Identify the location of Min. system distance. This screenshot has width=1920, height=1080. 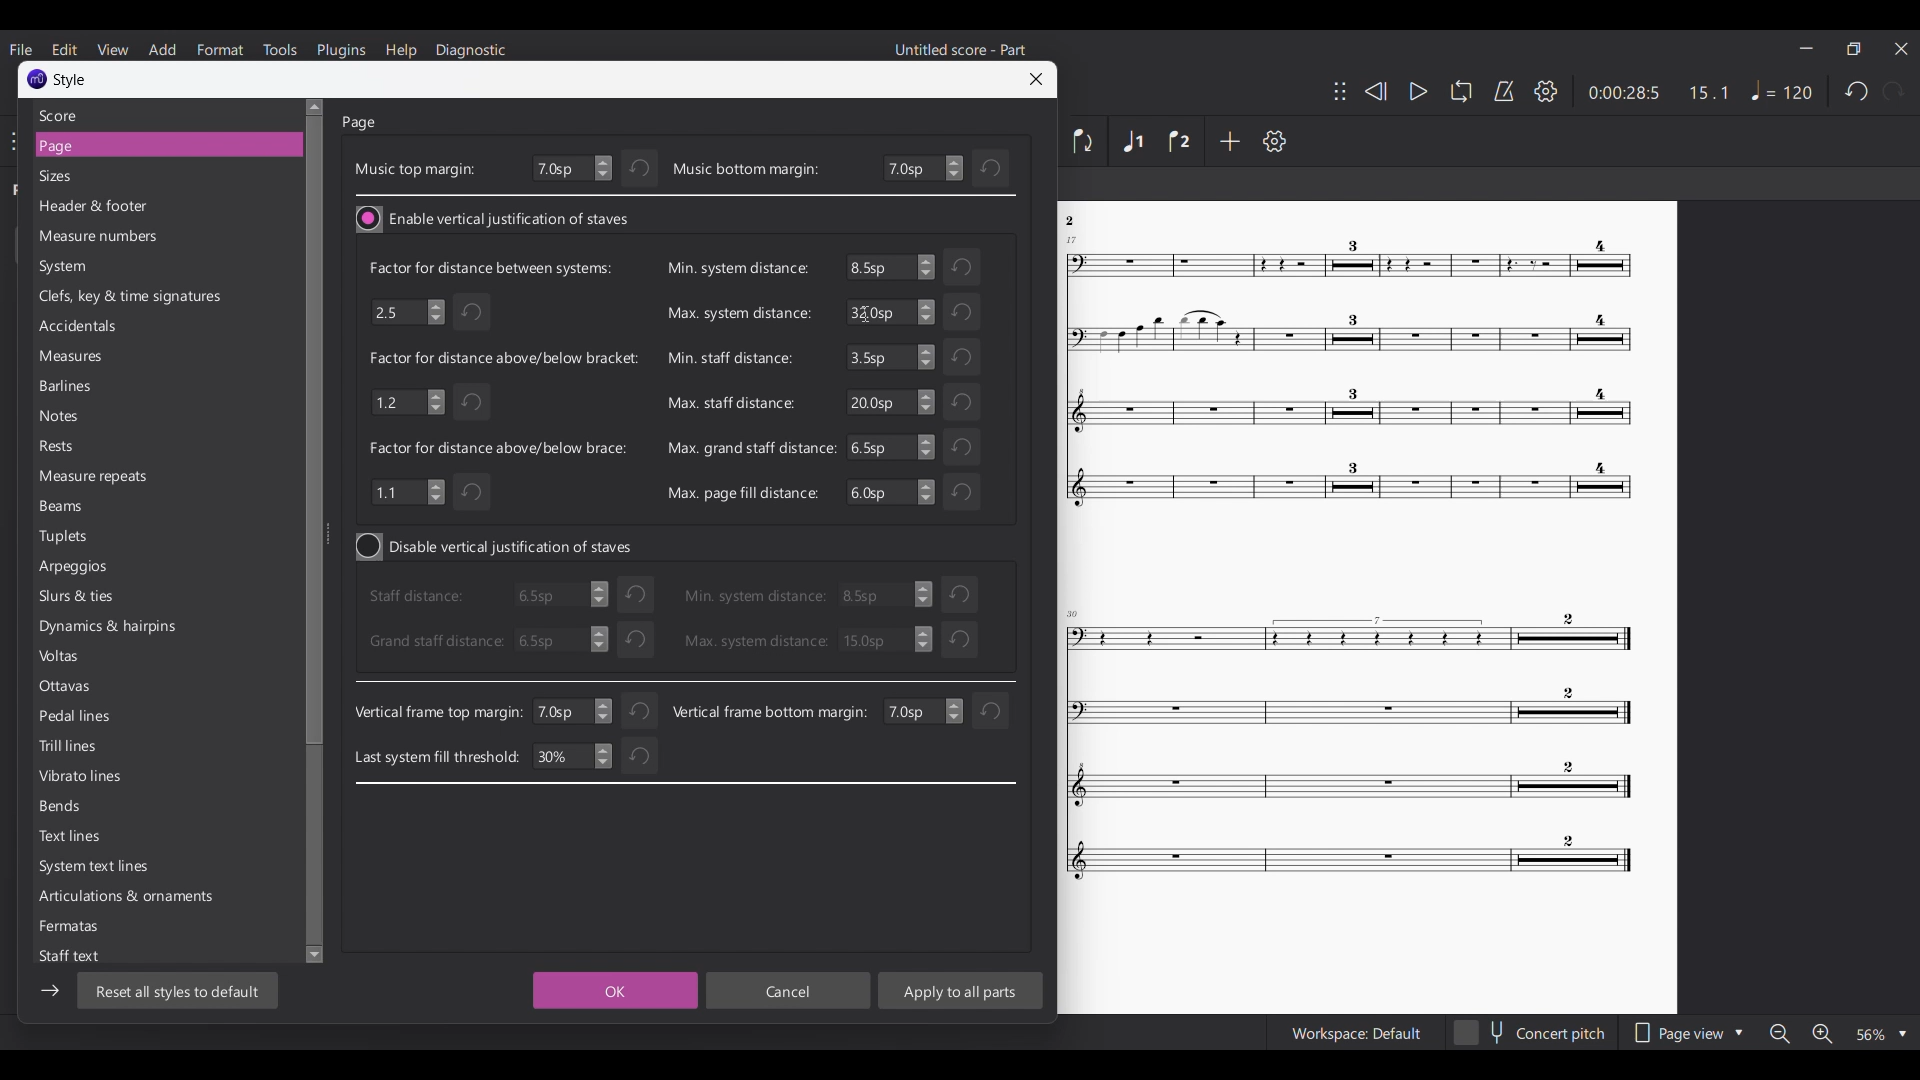
(735, 268).